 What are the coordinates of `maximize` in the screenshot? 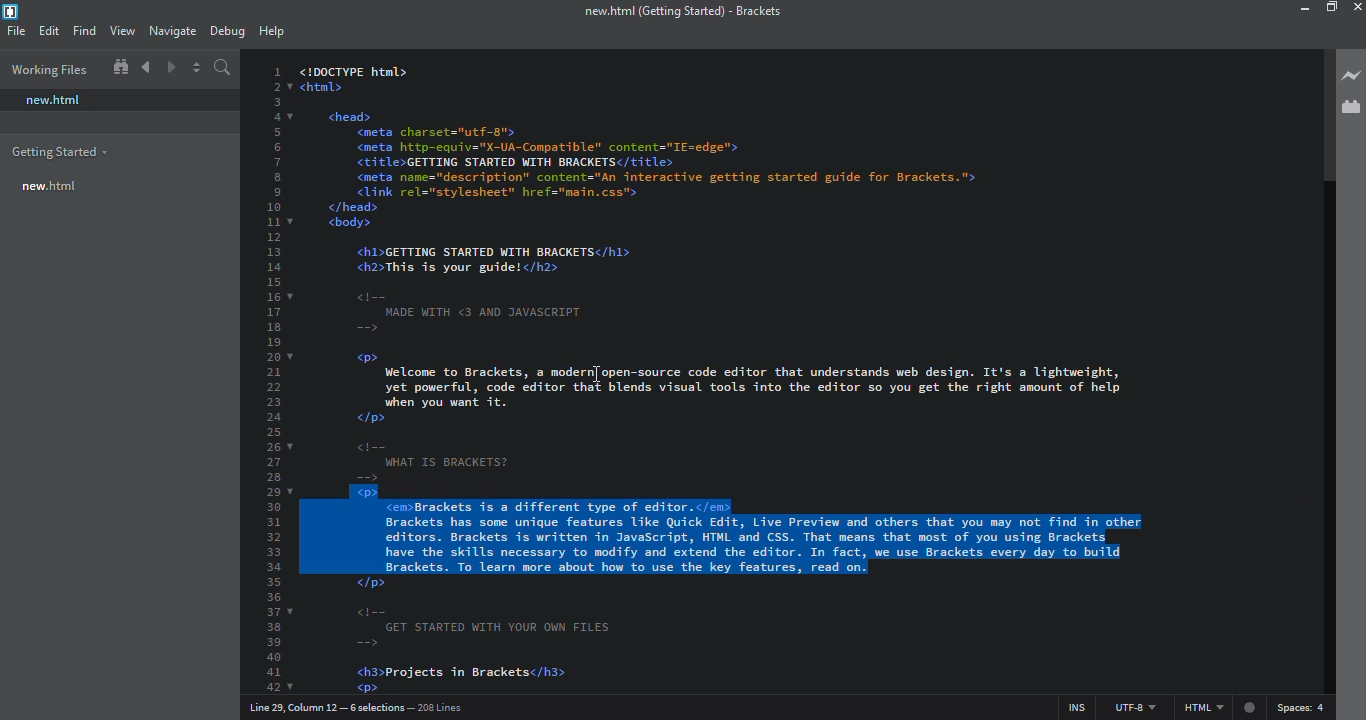 It's located at (1332, 7).